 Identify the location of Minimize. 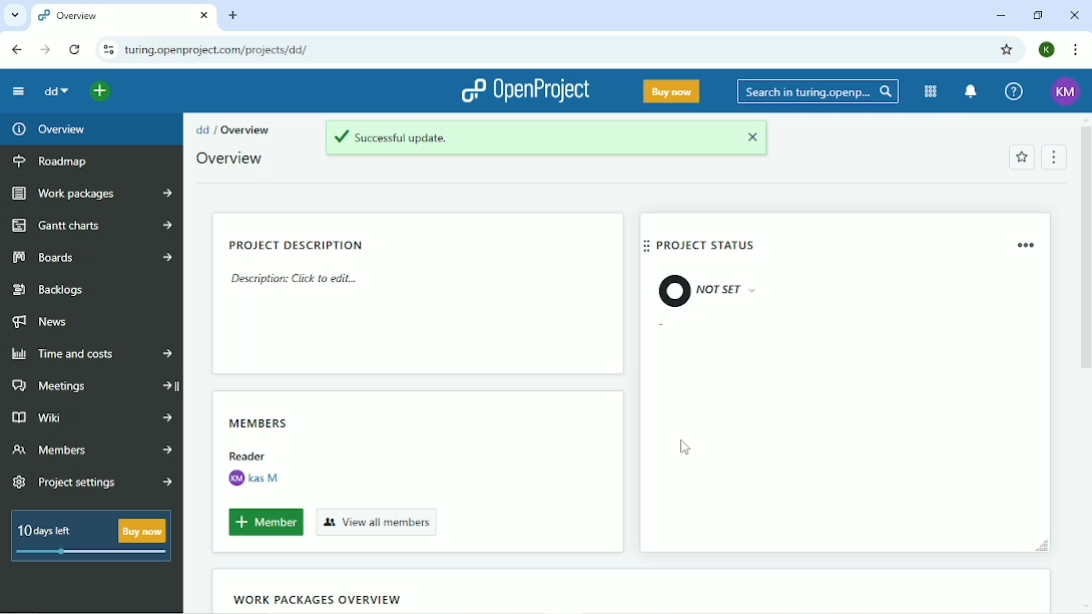
(1000, 16).